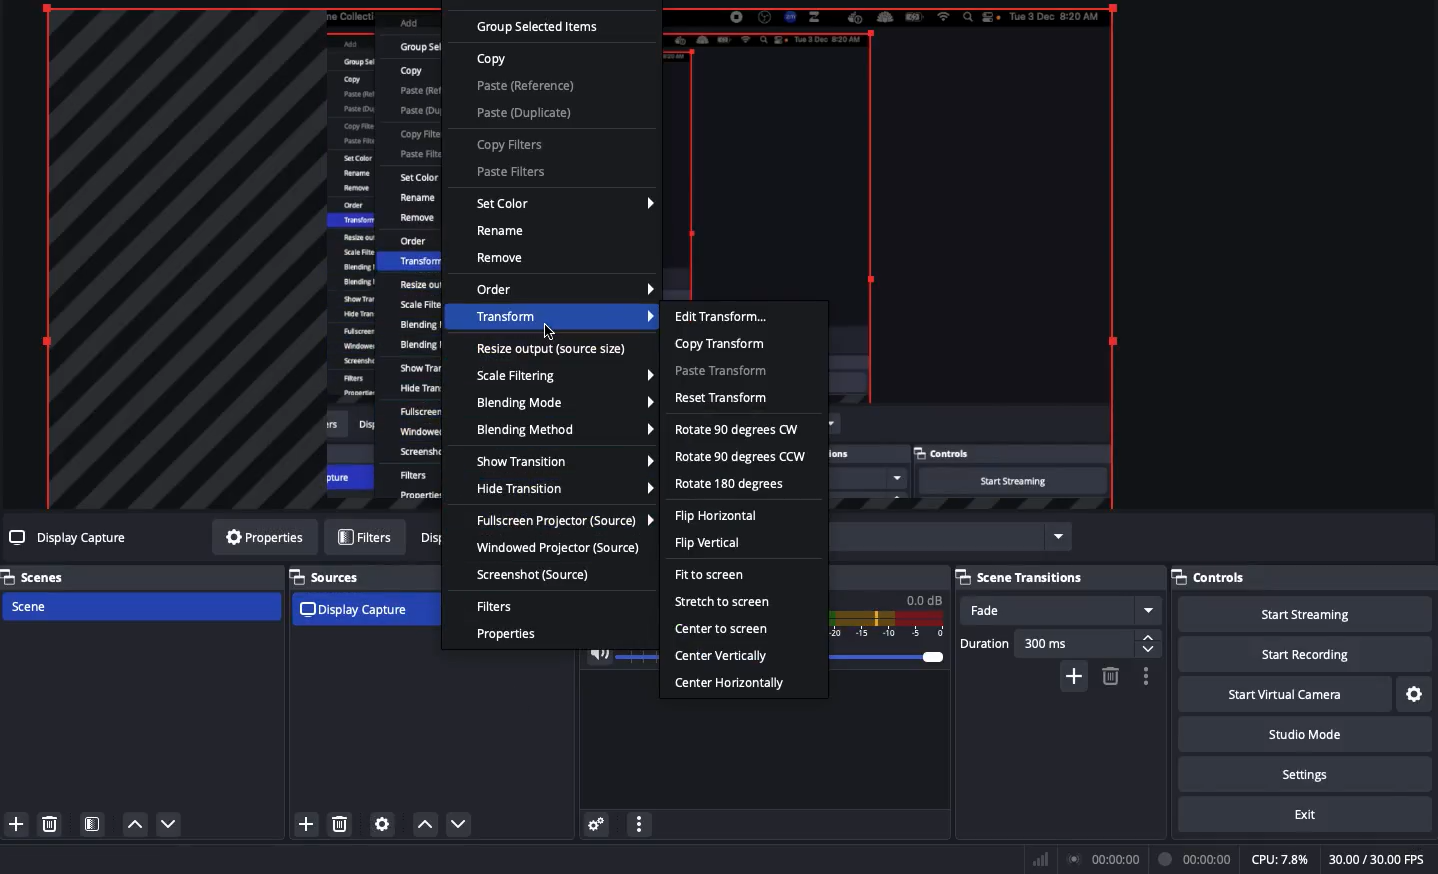 The width and height of the screenshot is (1438, 874). What do you see at coordinates (509, 172) in the screenshot?
I see `Paste filters` at bounding box center [509, 172].